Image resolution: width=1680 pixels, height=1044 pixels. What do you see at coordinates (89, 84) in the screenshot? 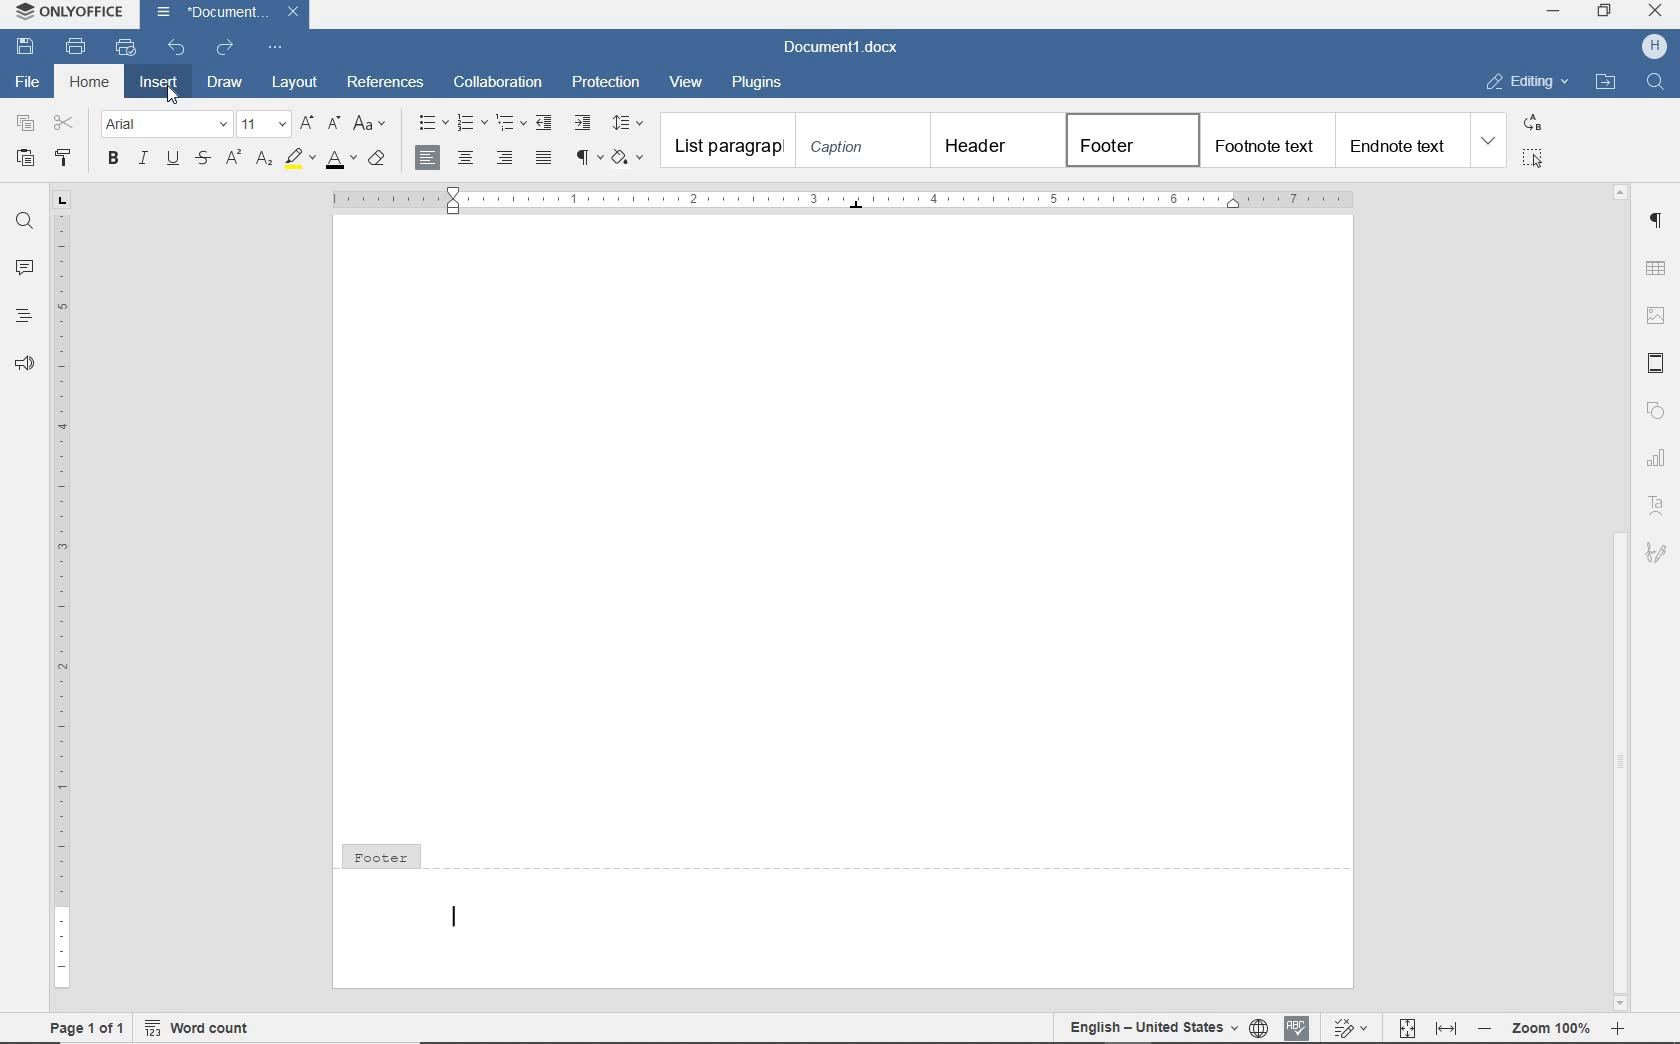
I see `home` at bounding box center [89, 84].